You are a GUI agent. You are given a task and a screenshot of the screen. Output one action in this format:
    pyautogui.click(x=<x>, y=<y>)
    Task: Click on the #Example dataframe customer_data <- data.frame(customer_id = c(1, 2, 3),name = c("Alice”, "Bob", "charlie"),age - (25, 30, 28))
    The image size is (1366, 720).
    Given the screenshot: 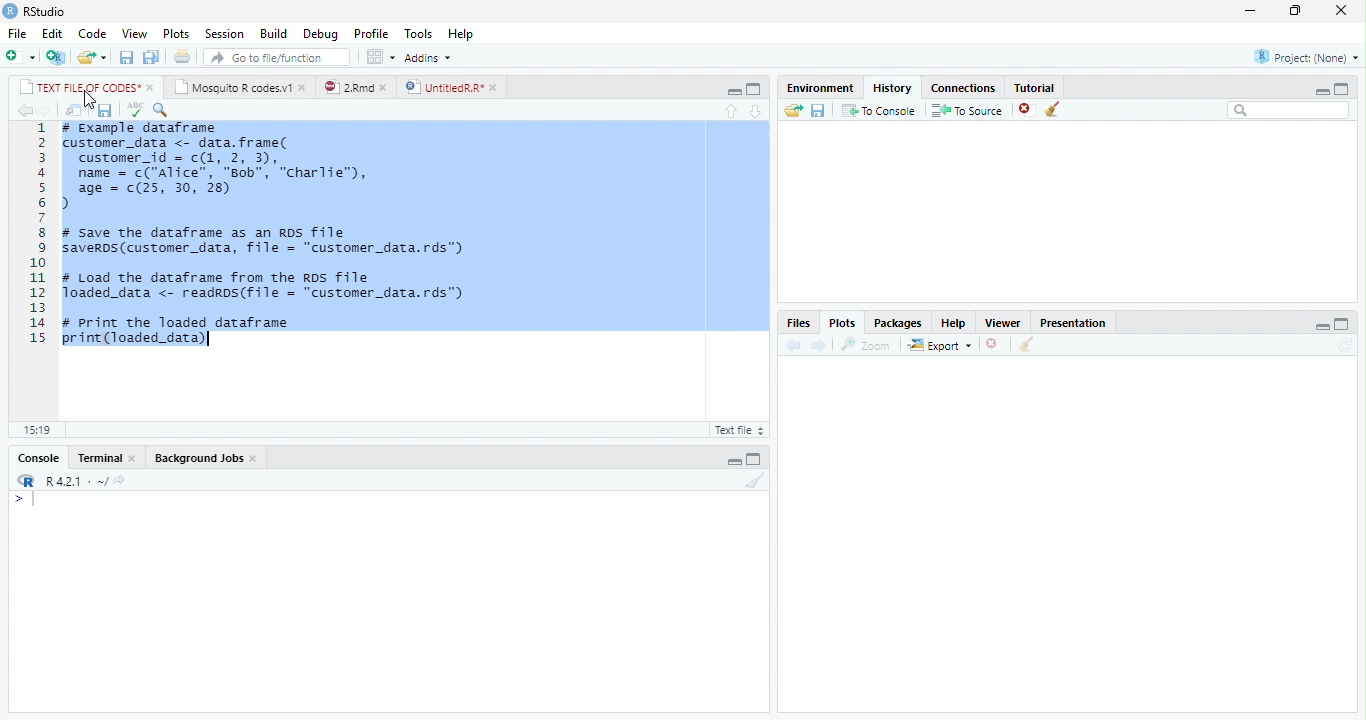 What is the action you would take?
    pyautogui.click(x=223, y=167)
    